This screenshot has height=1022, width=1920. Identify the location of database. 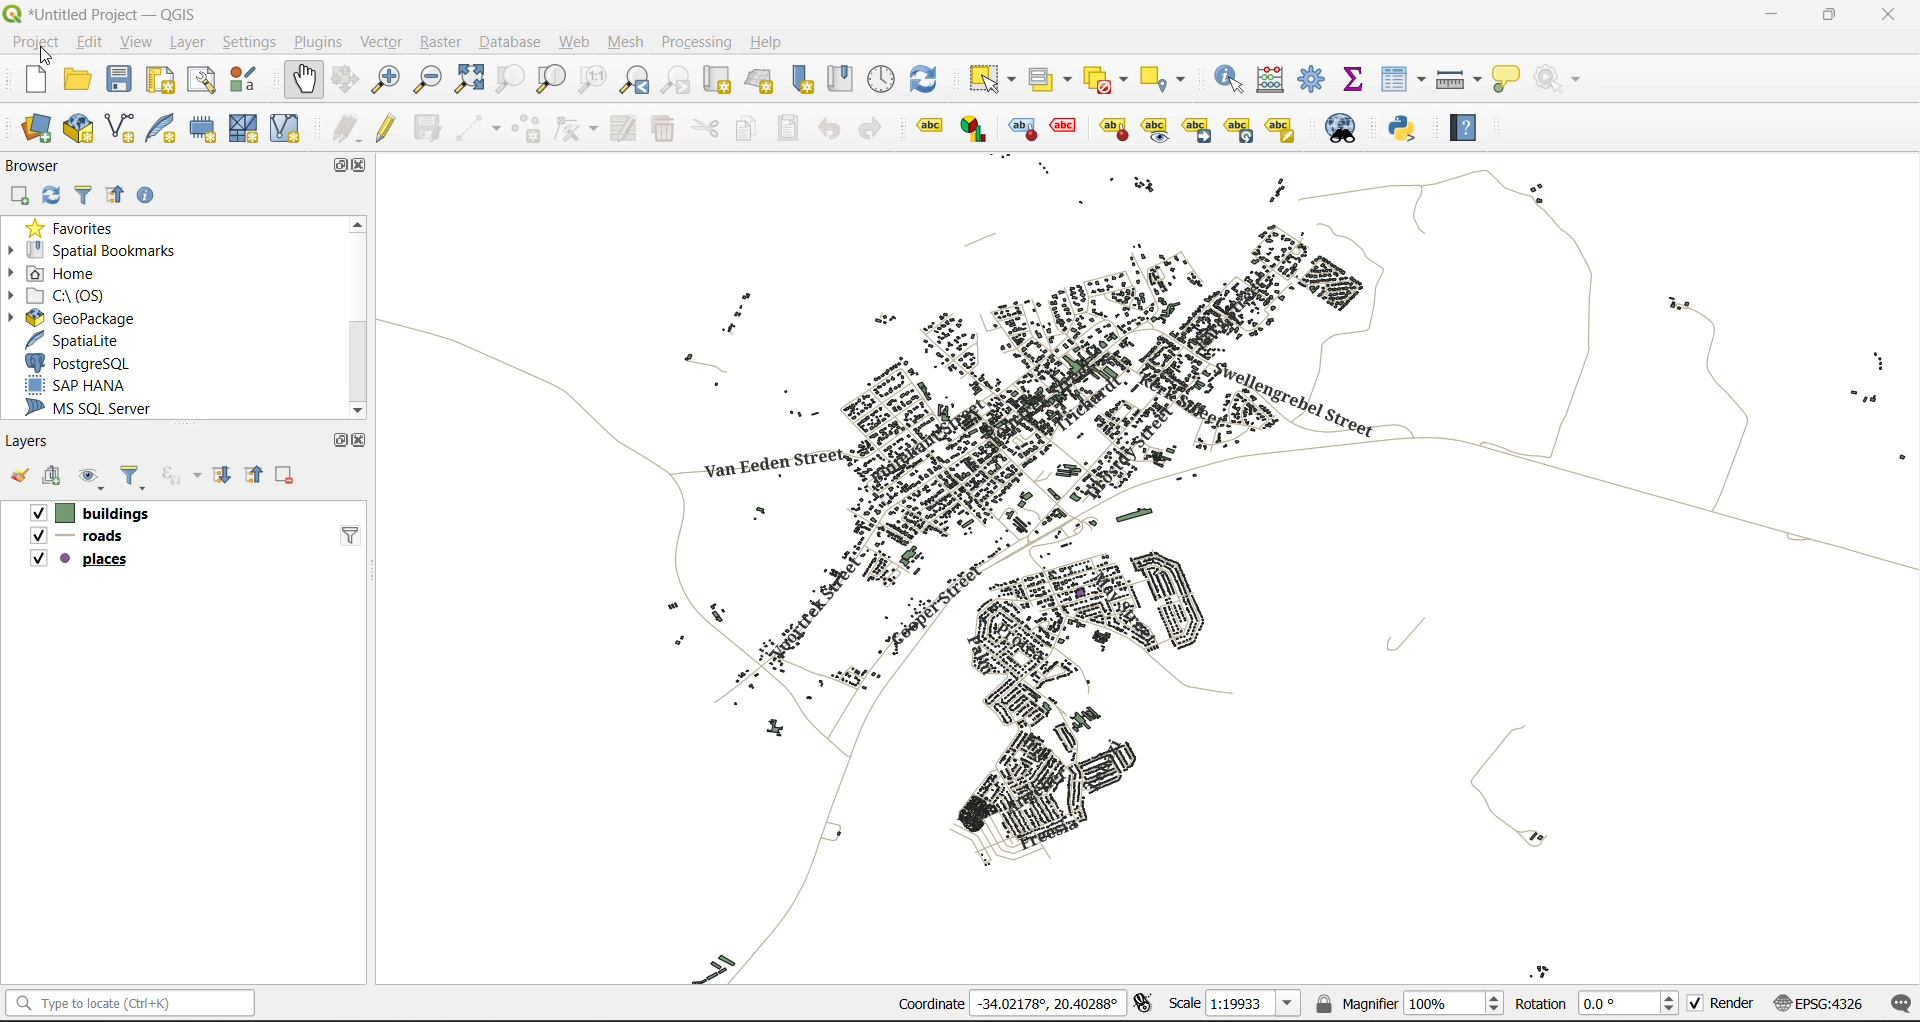
(509, 43).